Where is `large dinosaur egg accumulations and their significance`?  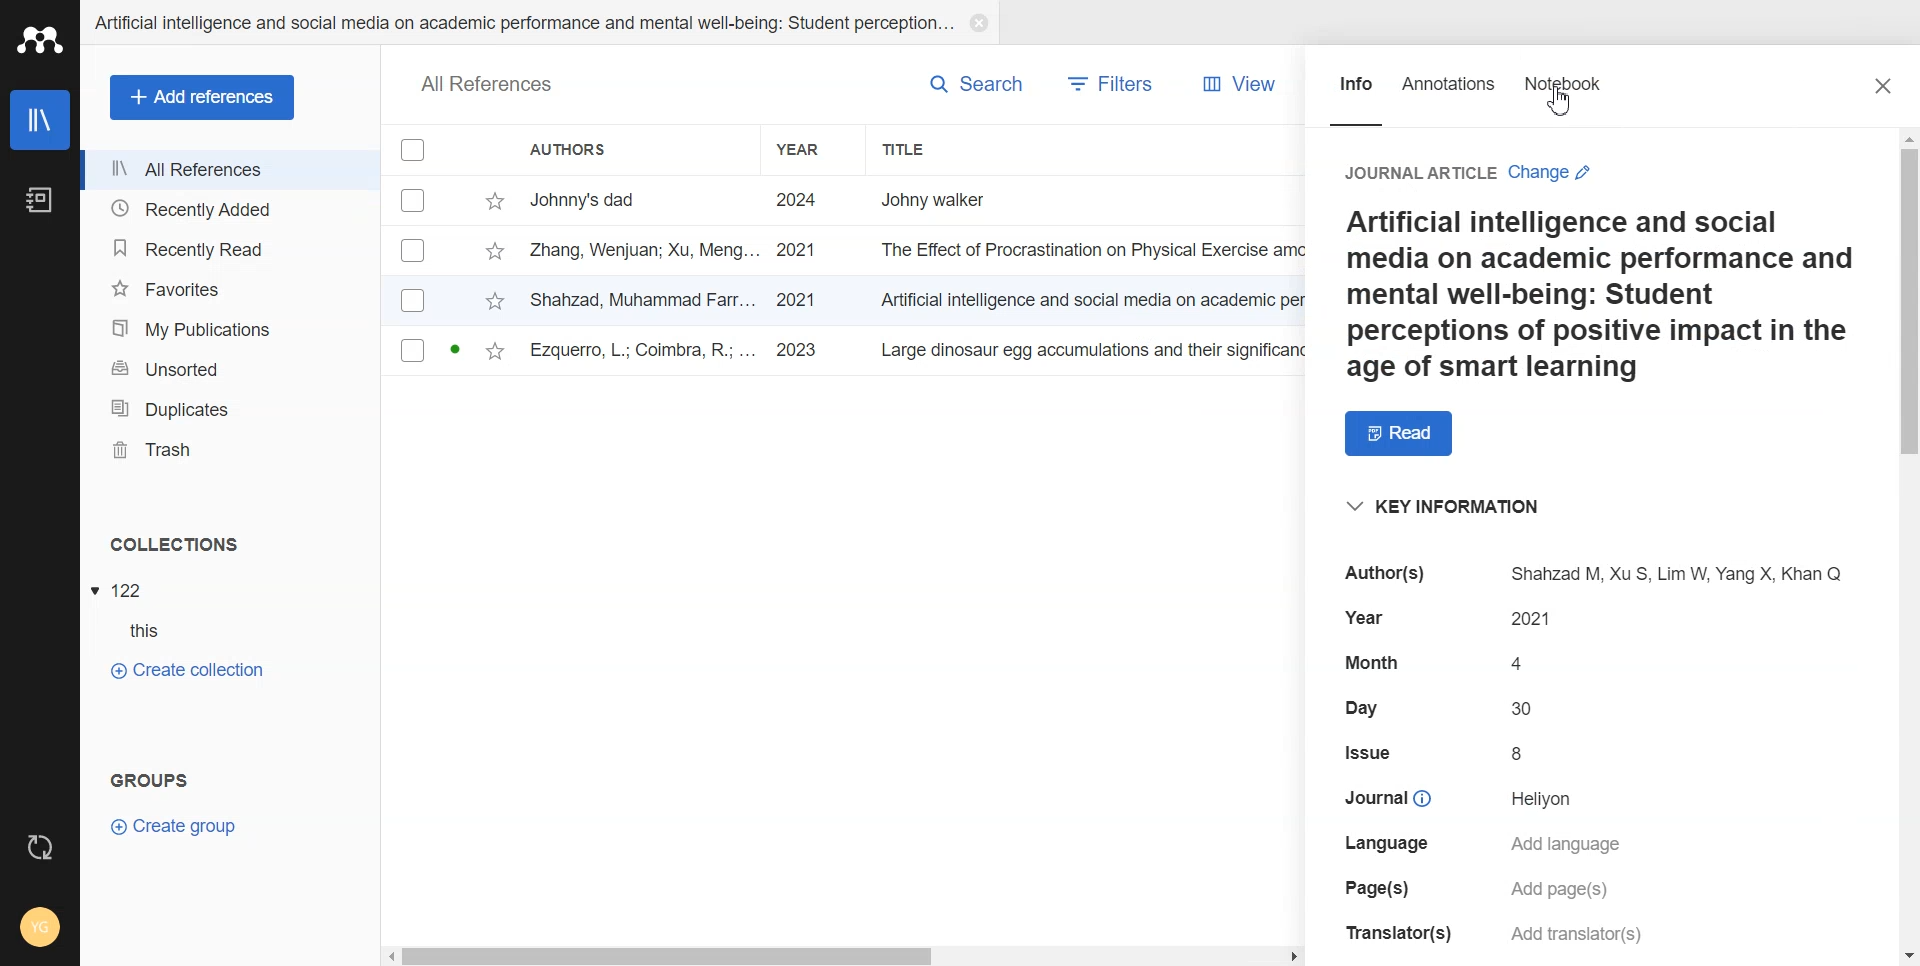
large dinosaur egg accumulations and their significance is located at coordinates (1098, 354).